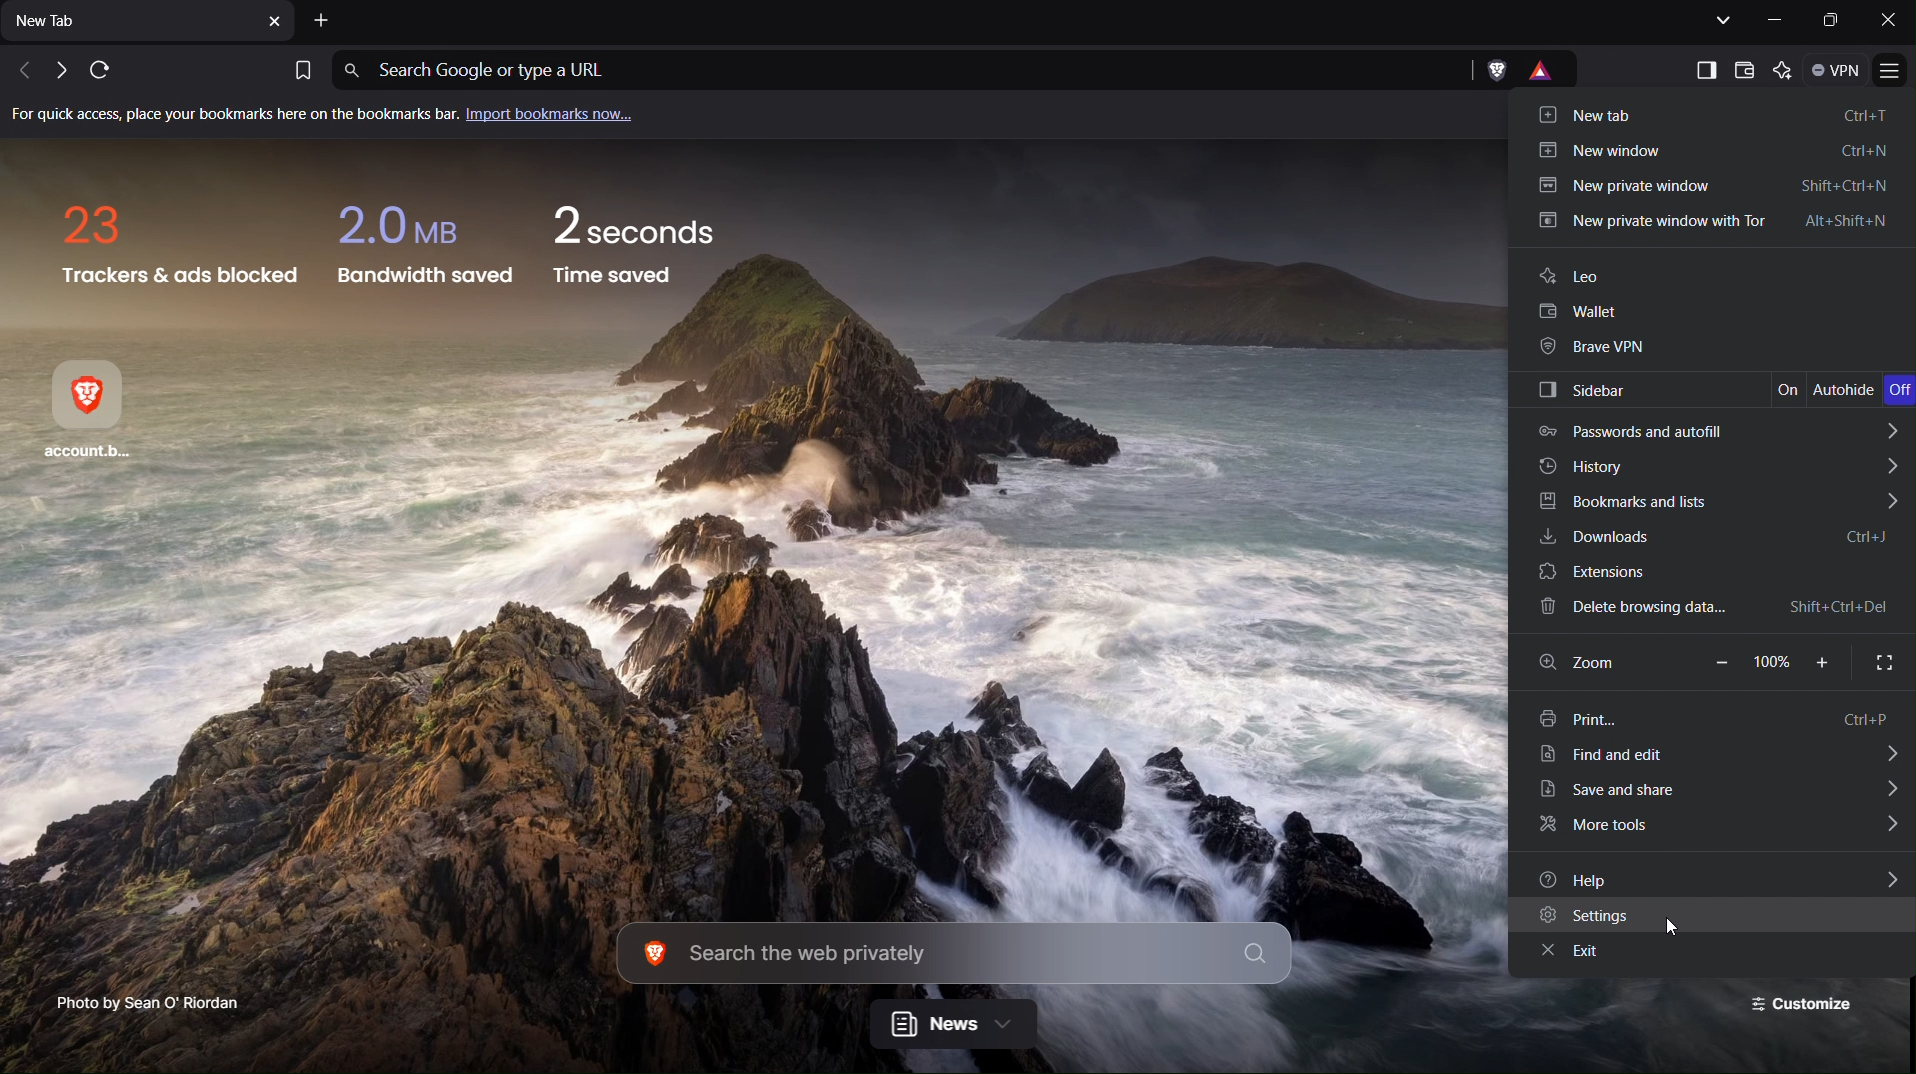 Image resolution: width=1916 pixels, height=1074 pixels. Describe the element at coordinates (421, 243) in the screenshot. I see `Bandwidth saved` at that location.